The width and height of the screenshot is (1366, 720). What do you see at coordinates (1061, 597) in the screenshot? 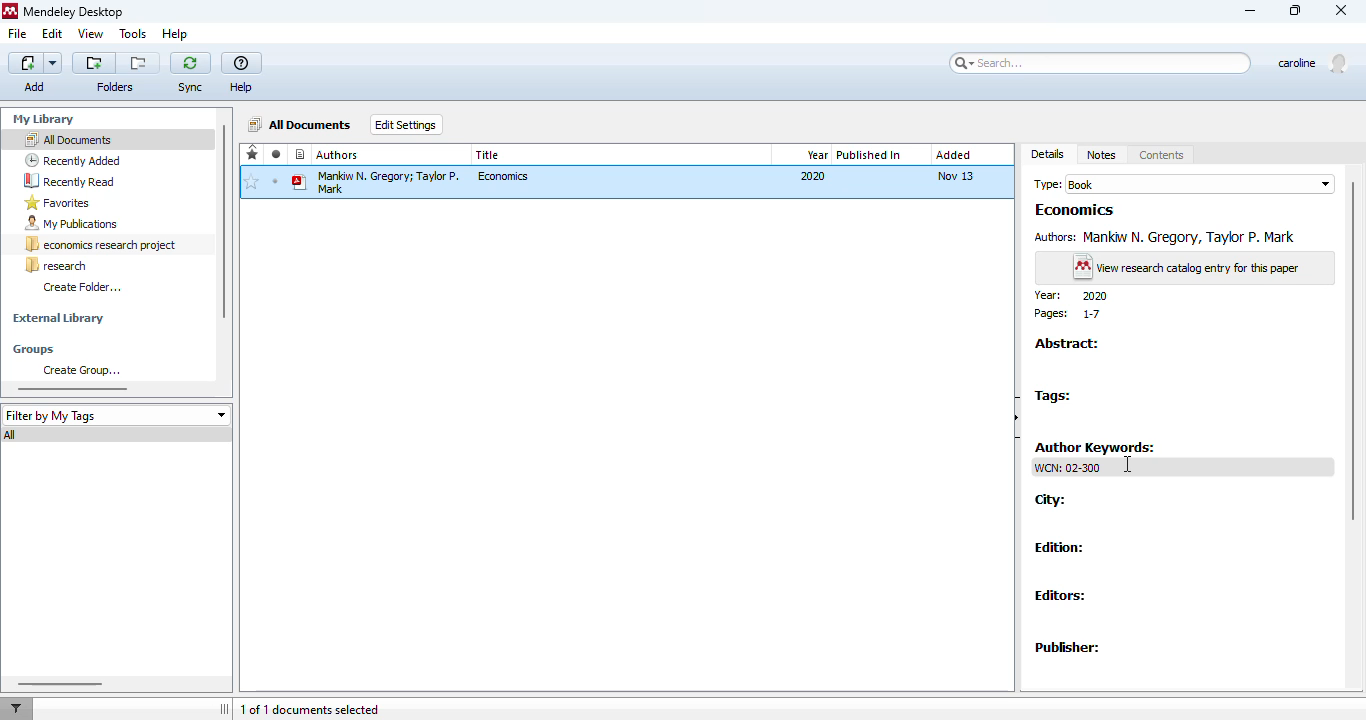
I see `editors:` at bounding box center [1061, 597].